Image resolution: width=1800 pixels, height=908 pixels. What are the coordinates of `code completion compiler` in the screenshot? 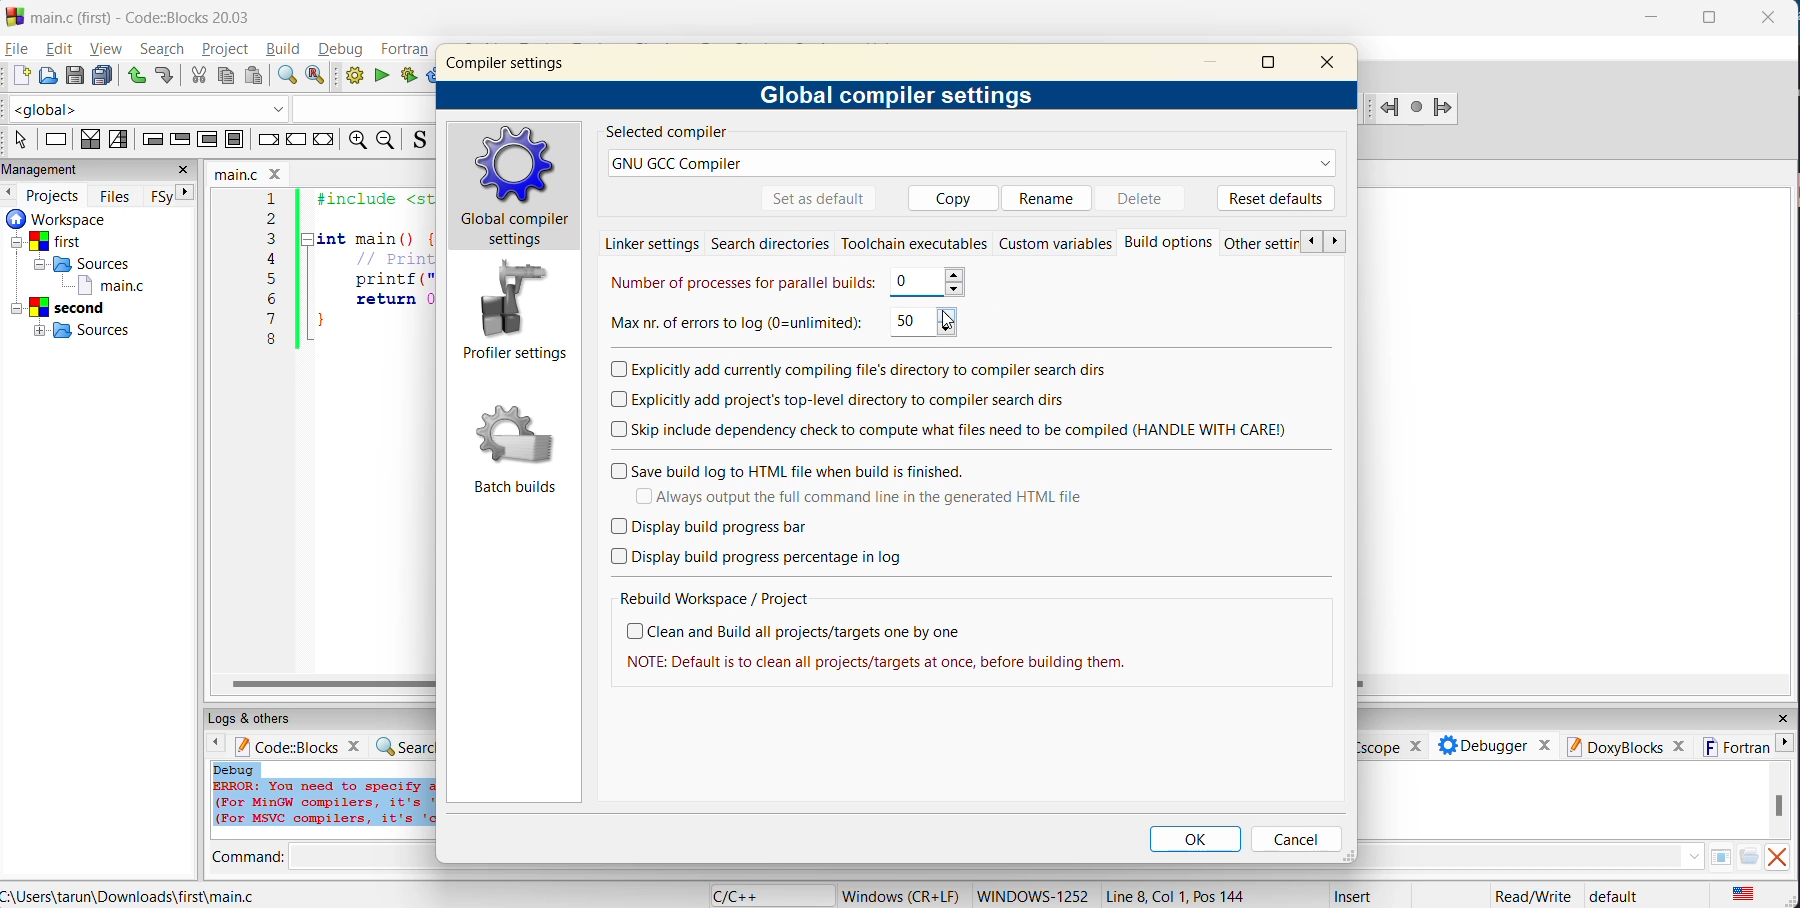 It's located at (213, 112).